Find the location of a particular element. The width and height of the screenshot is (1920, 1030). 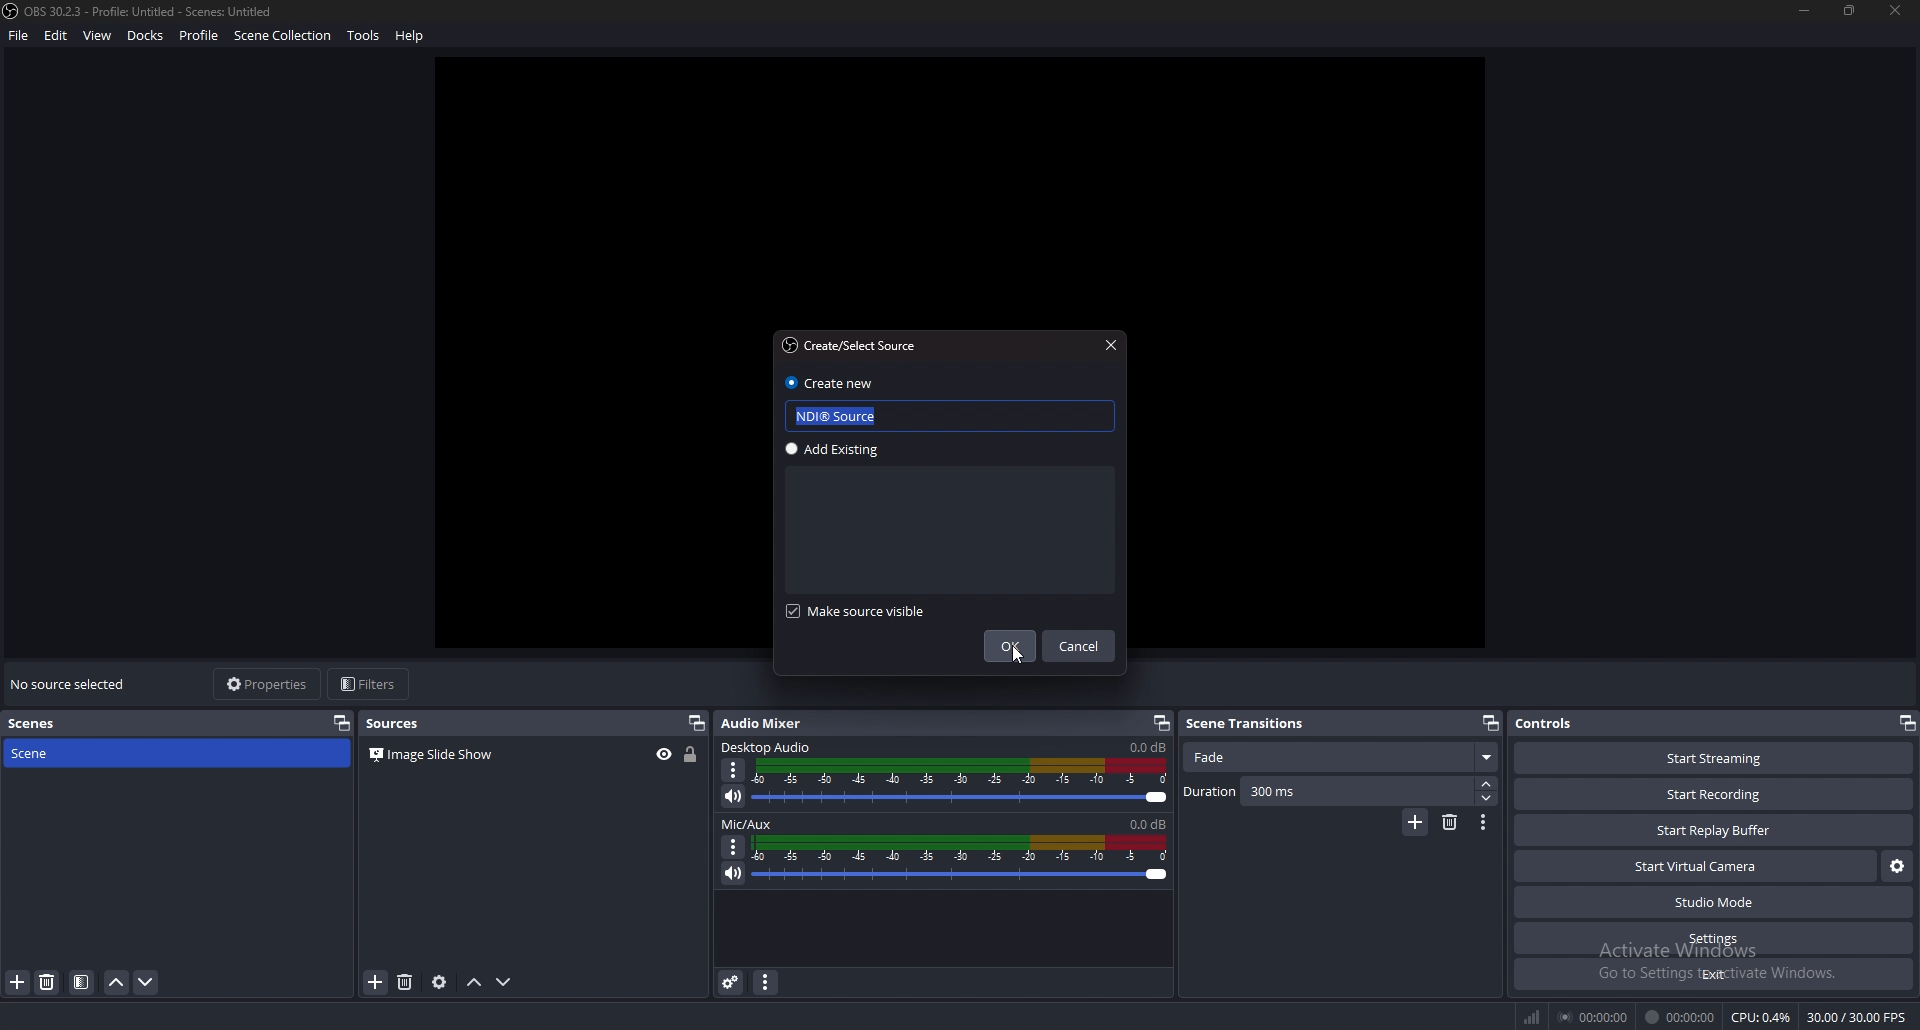

scene transitions is located at coordinates (1250, 724).